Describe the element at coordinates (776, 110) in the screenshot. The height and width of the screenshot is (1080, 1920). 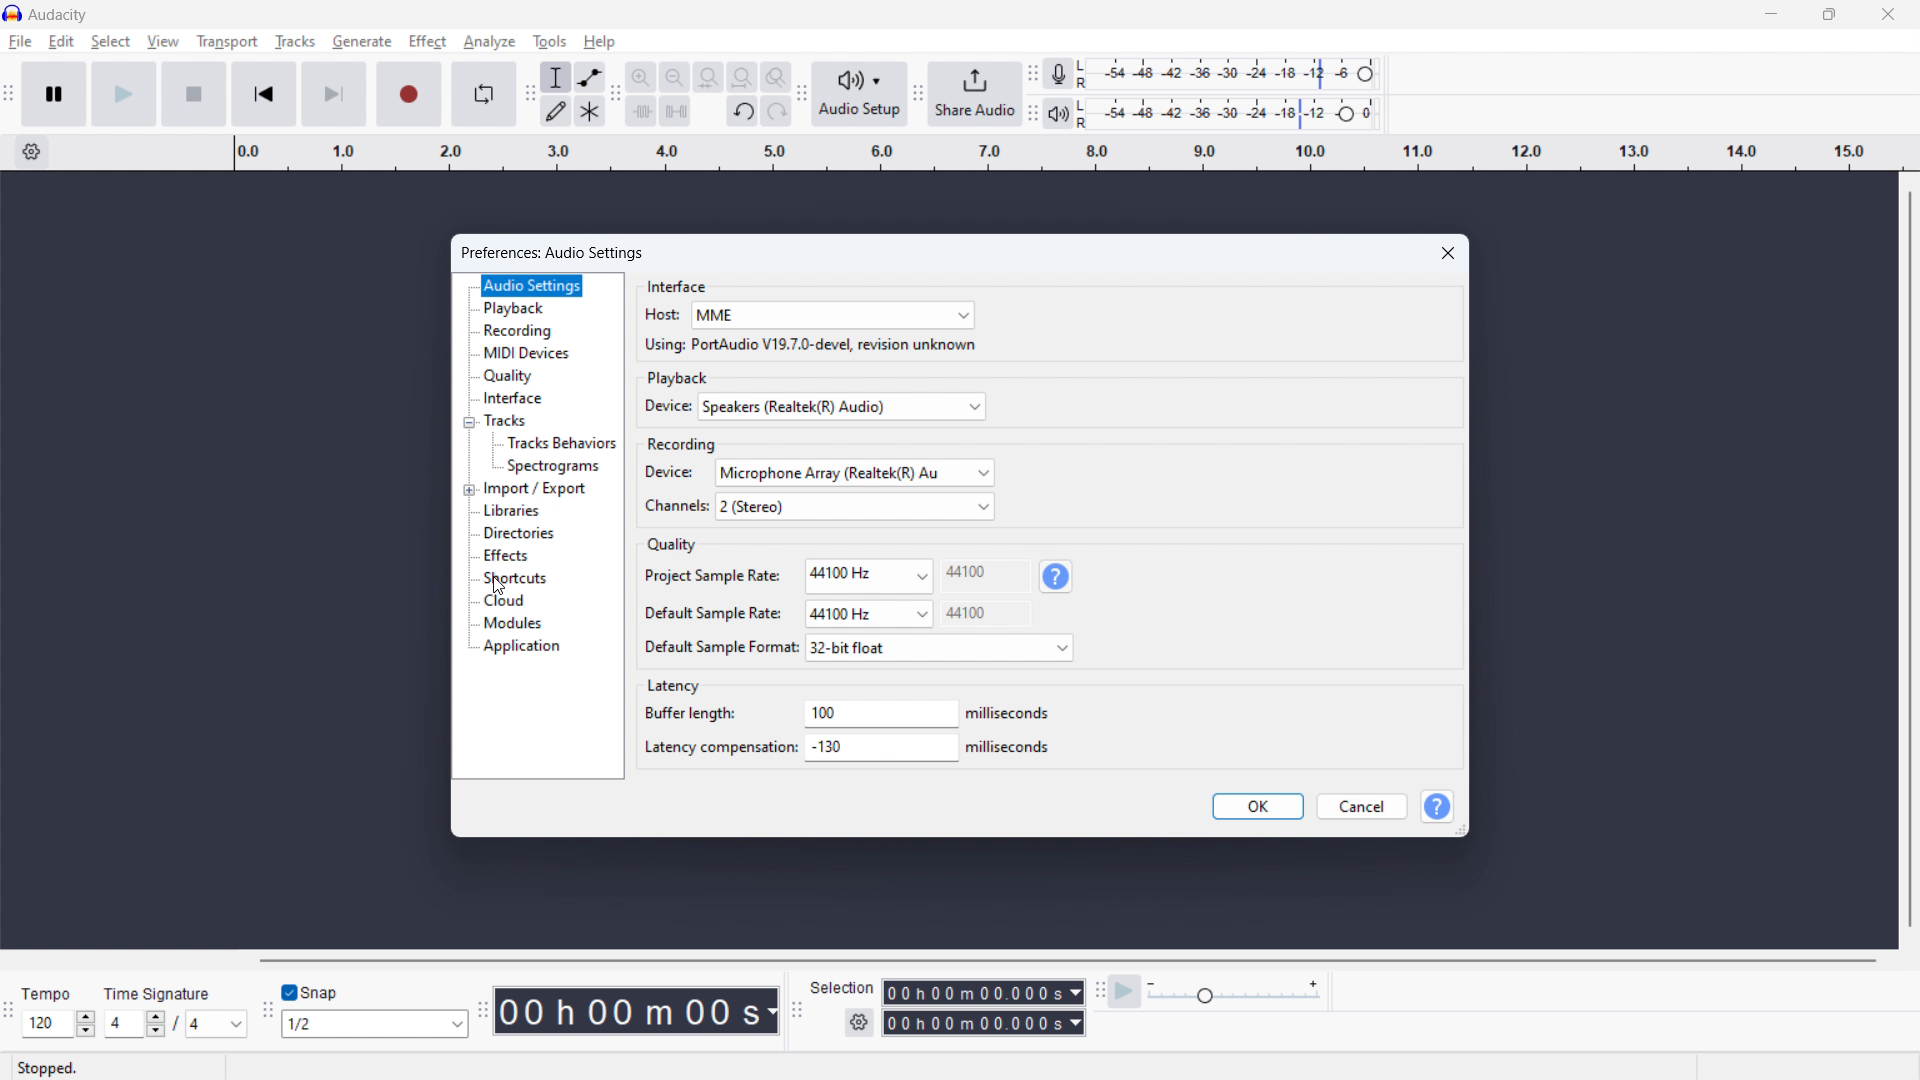
I see `redo` at that location.